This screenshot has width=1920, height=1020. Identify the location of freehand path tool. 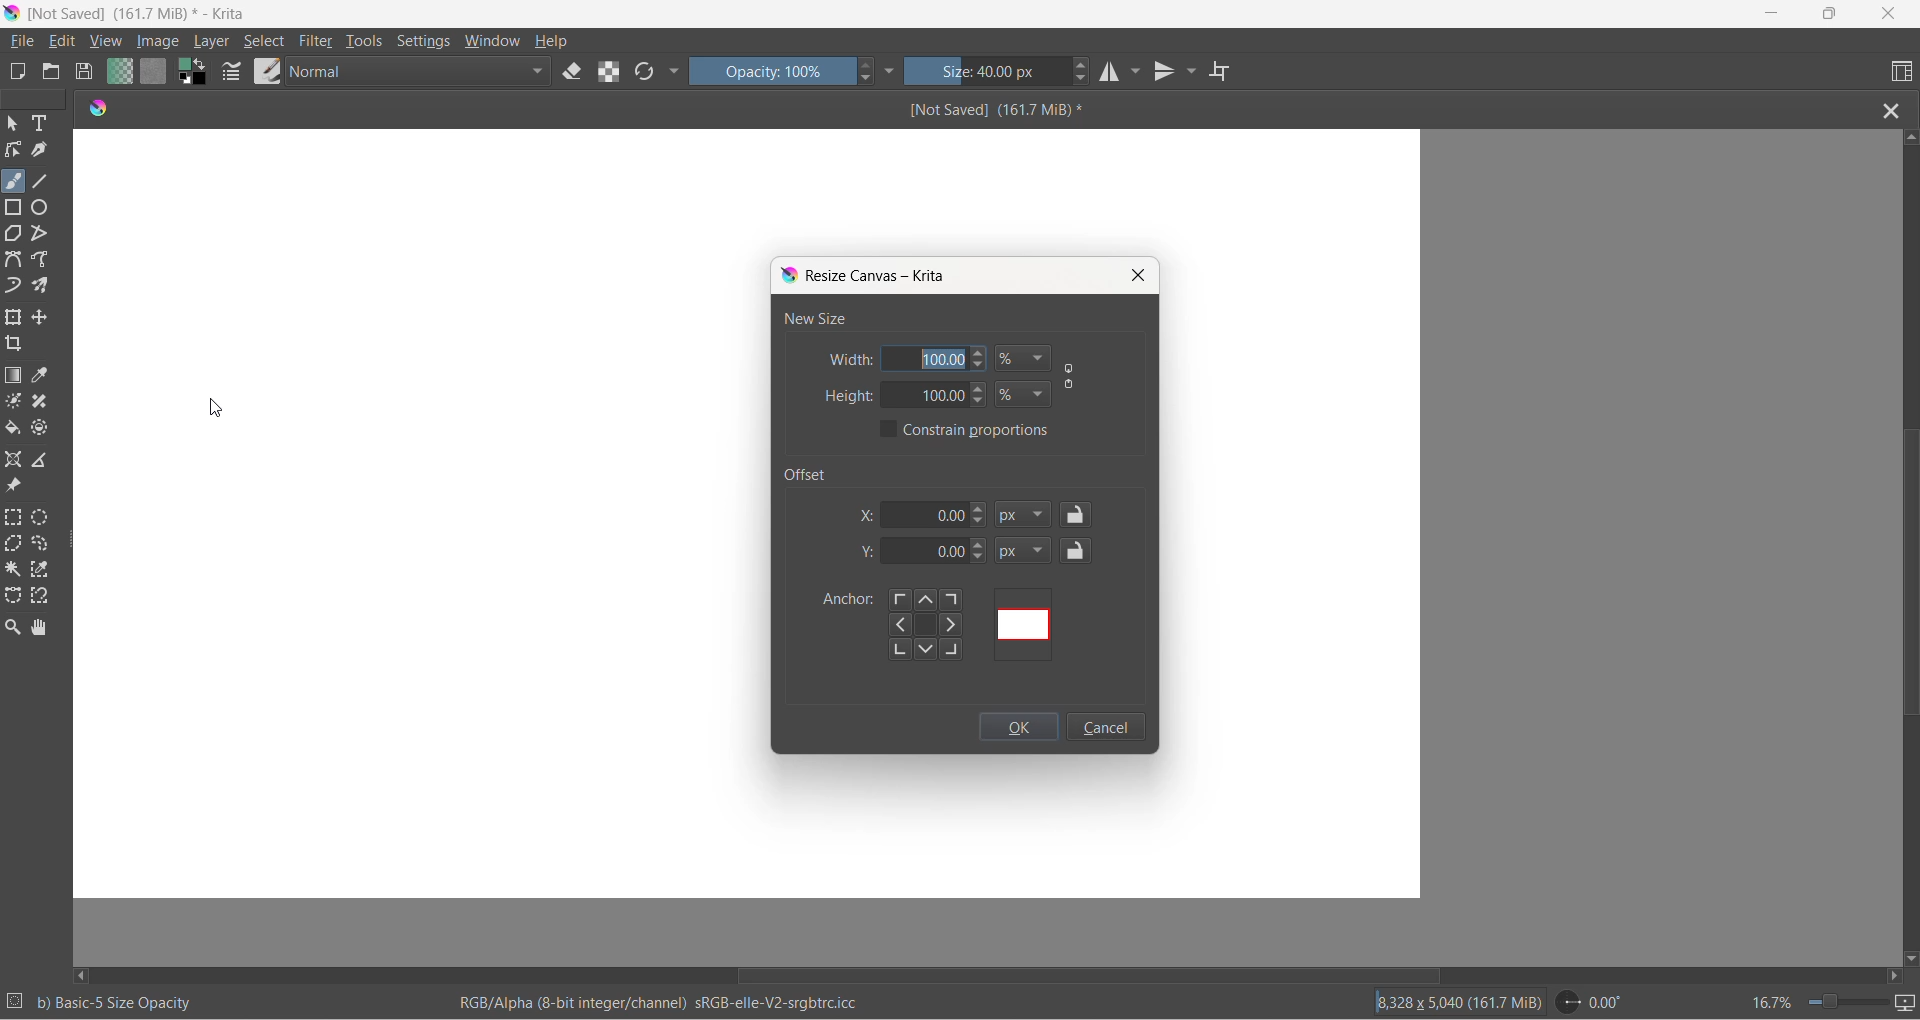
(45, 260).